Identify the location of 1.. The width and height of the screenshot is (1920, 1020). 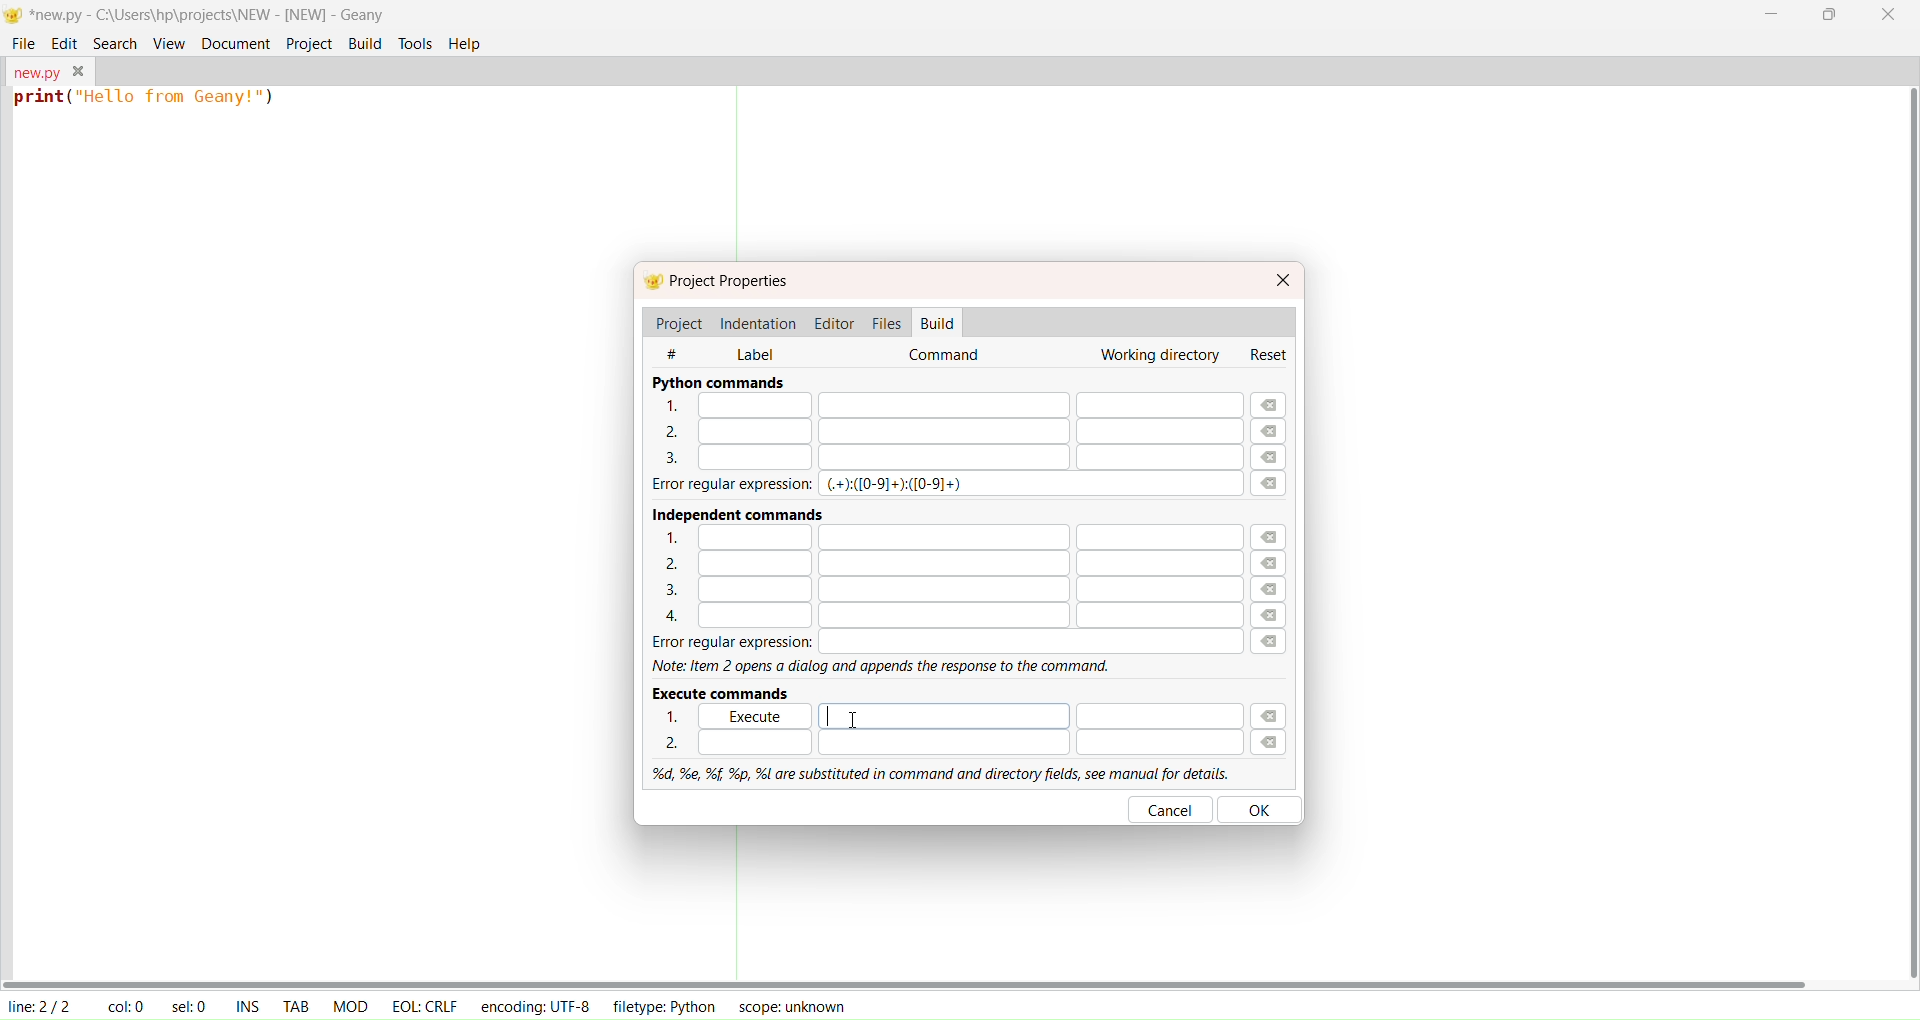
(939, 536).